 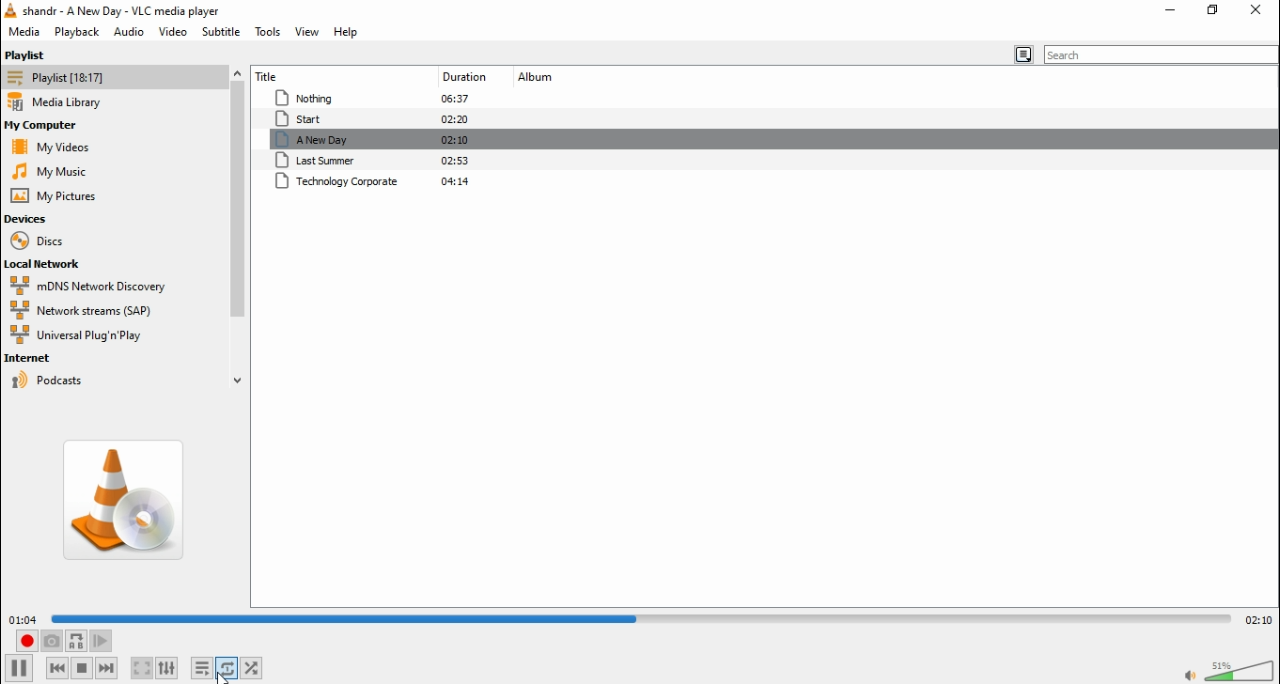 I want to click on discs, so click(x=38, y=242).